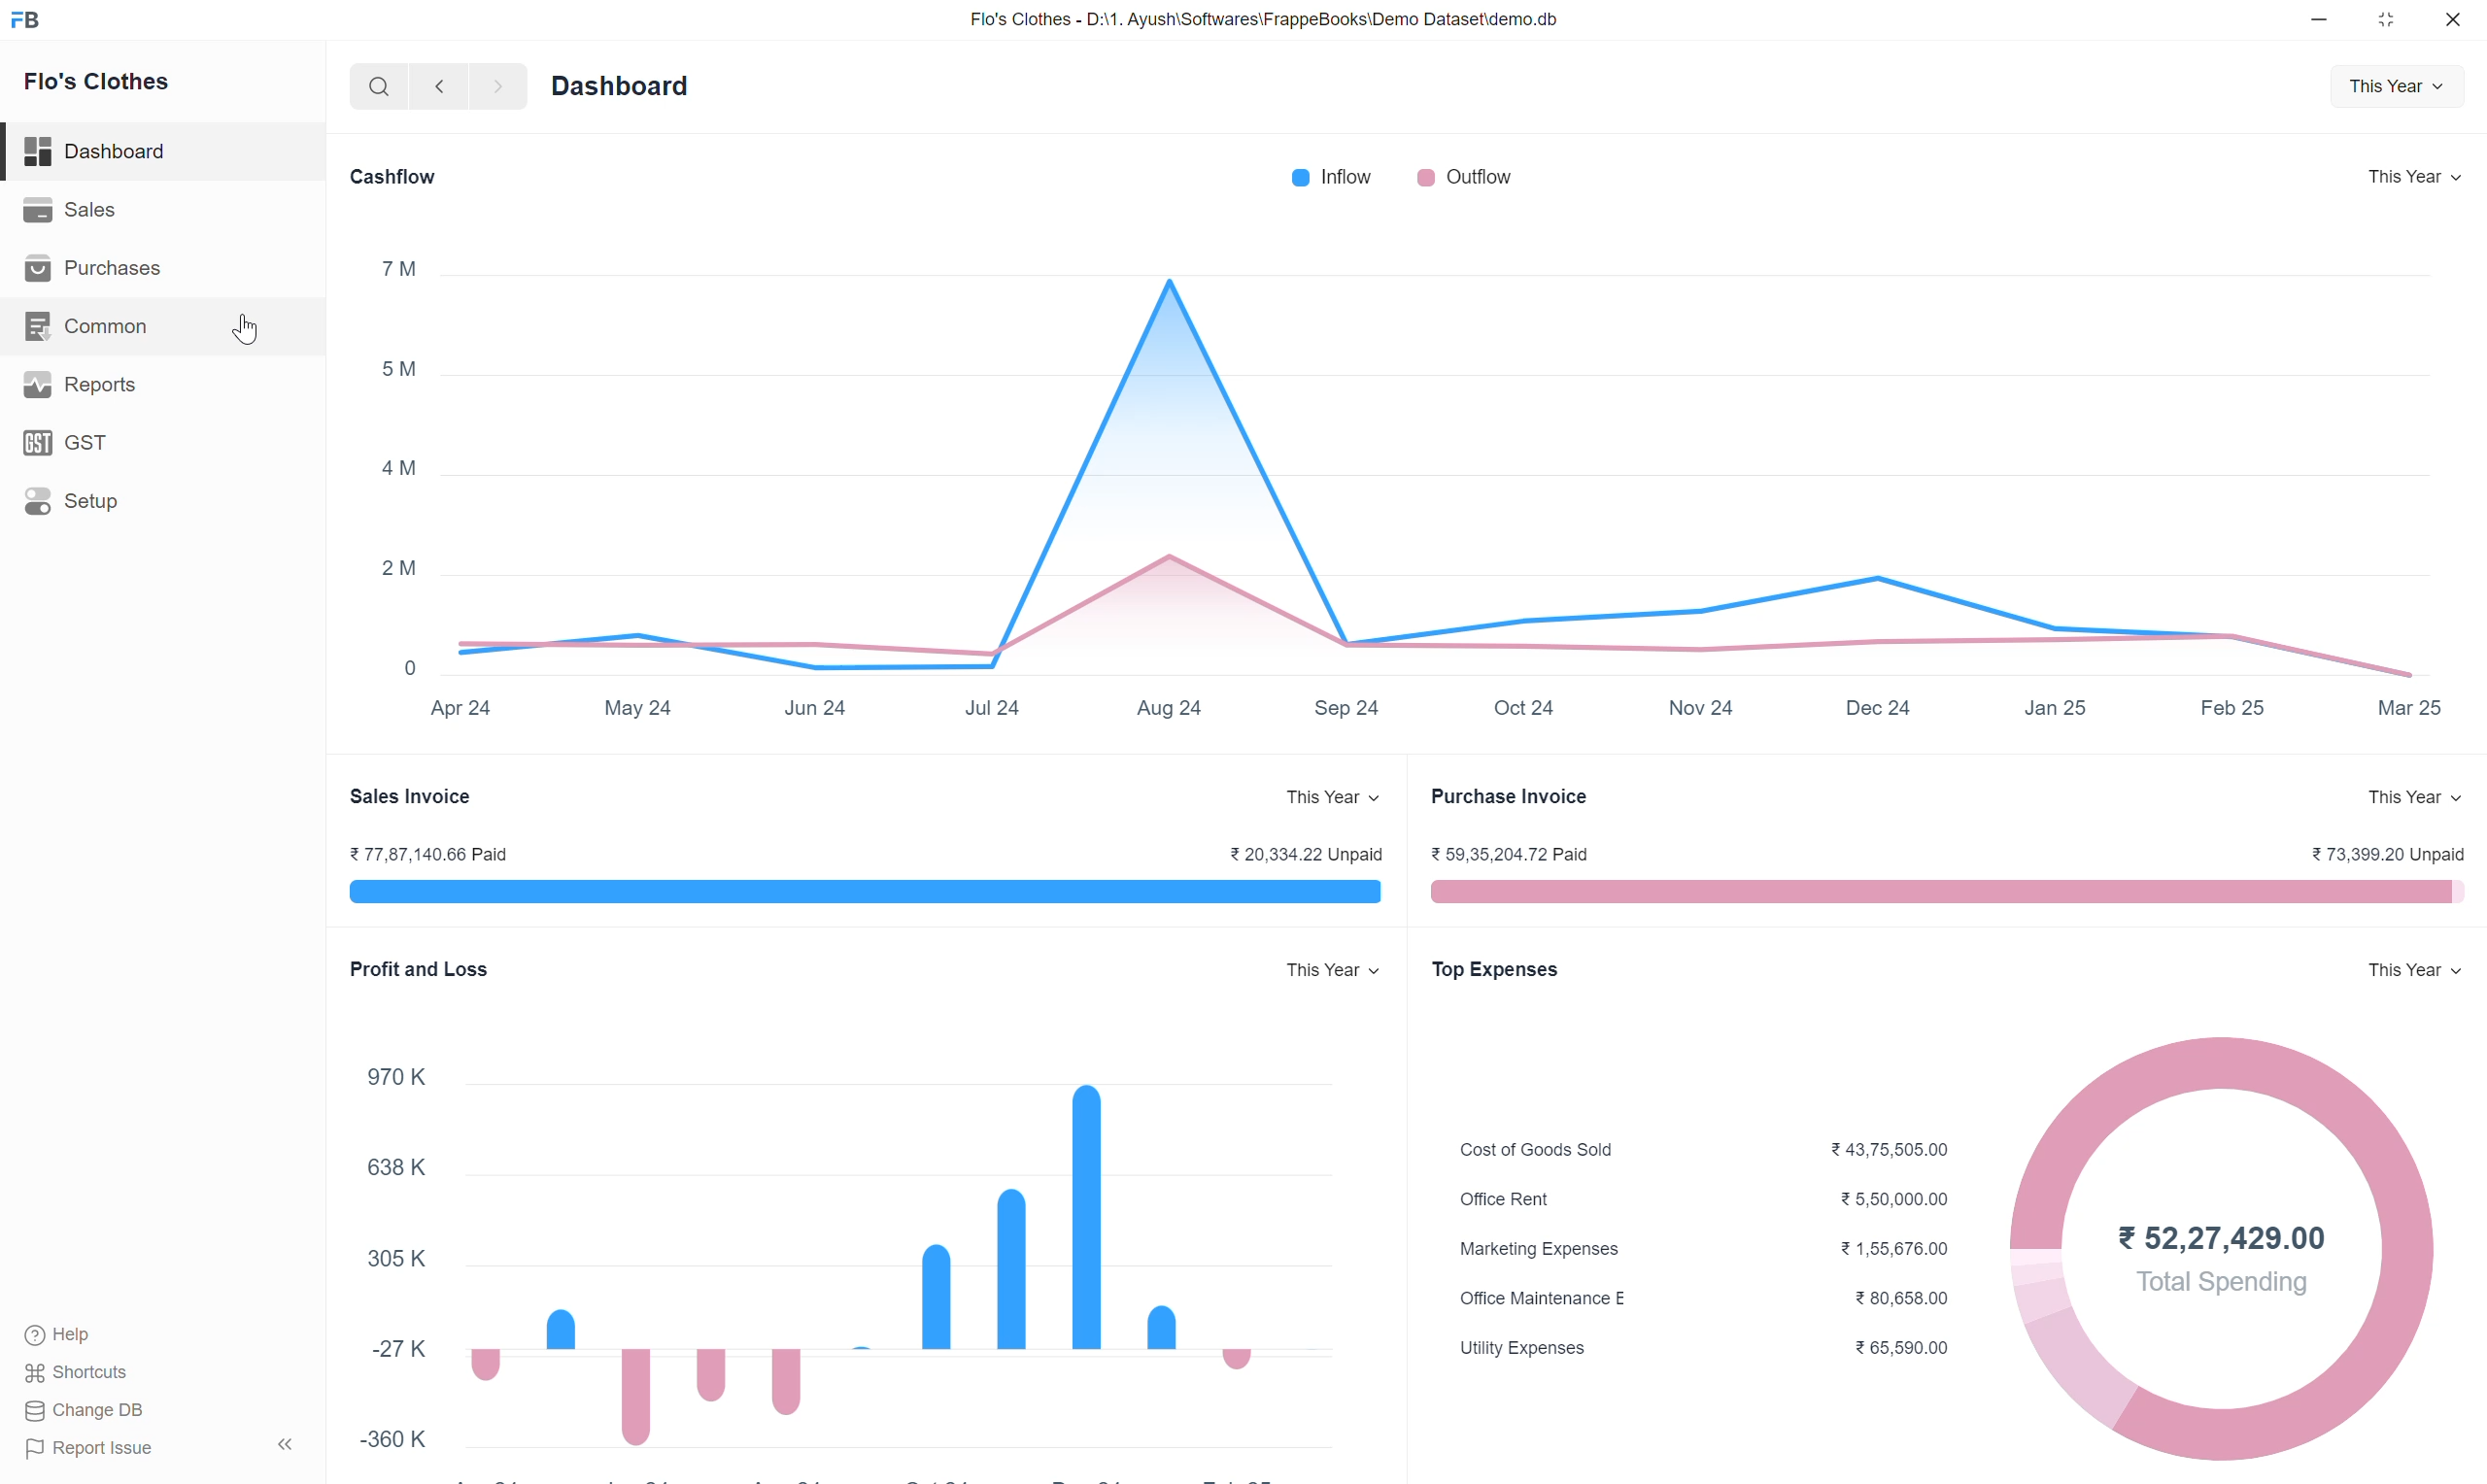 Image resolution: width=2487 pixels, height=1484 pixels. I want to click on minimize, so click(2322, 20).